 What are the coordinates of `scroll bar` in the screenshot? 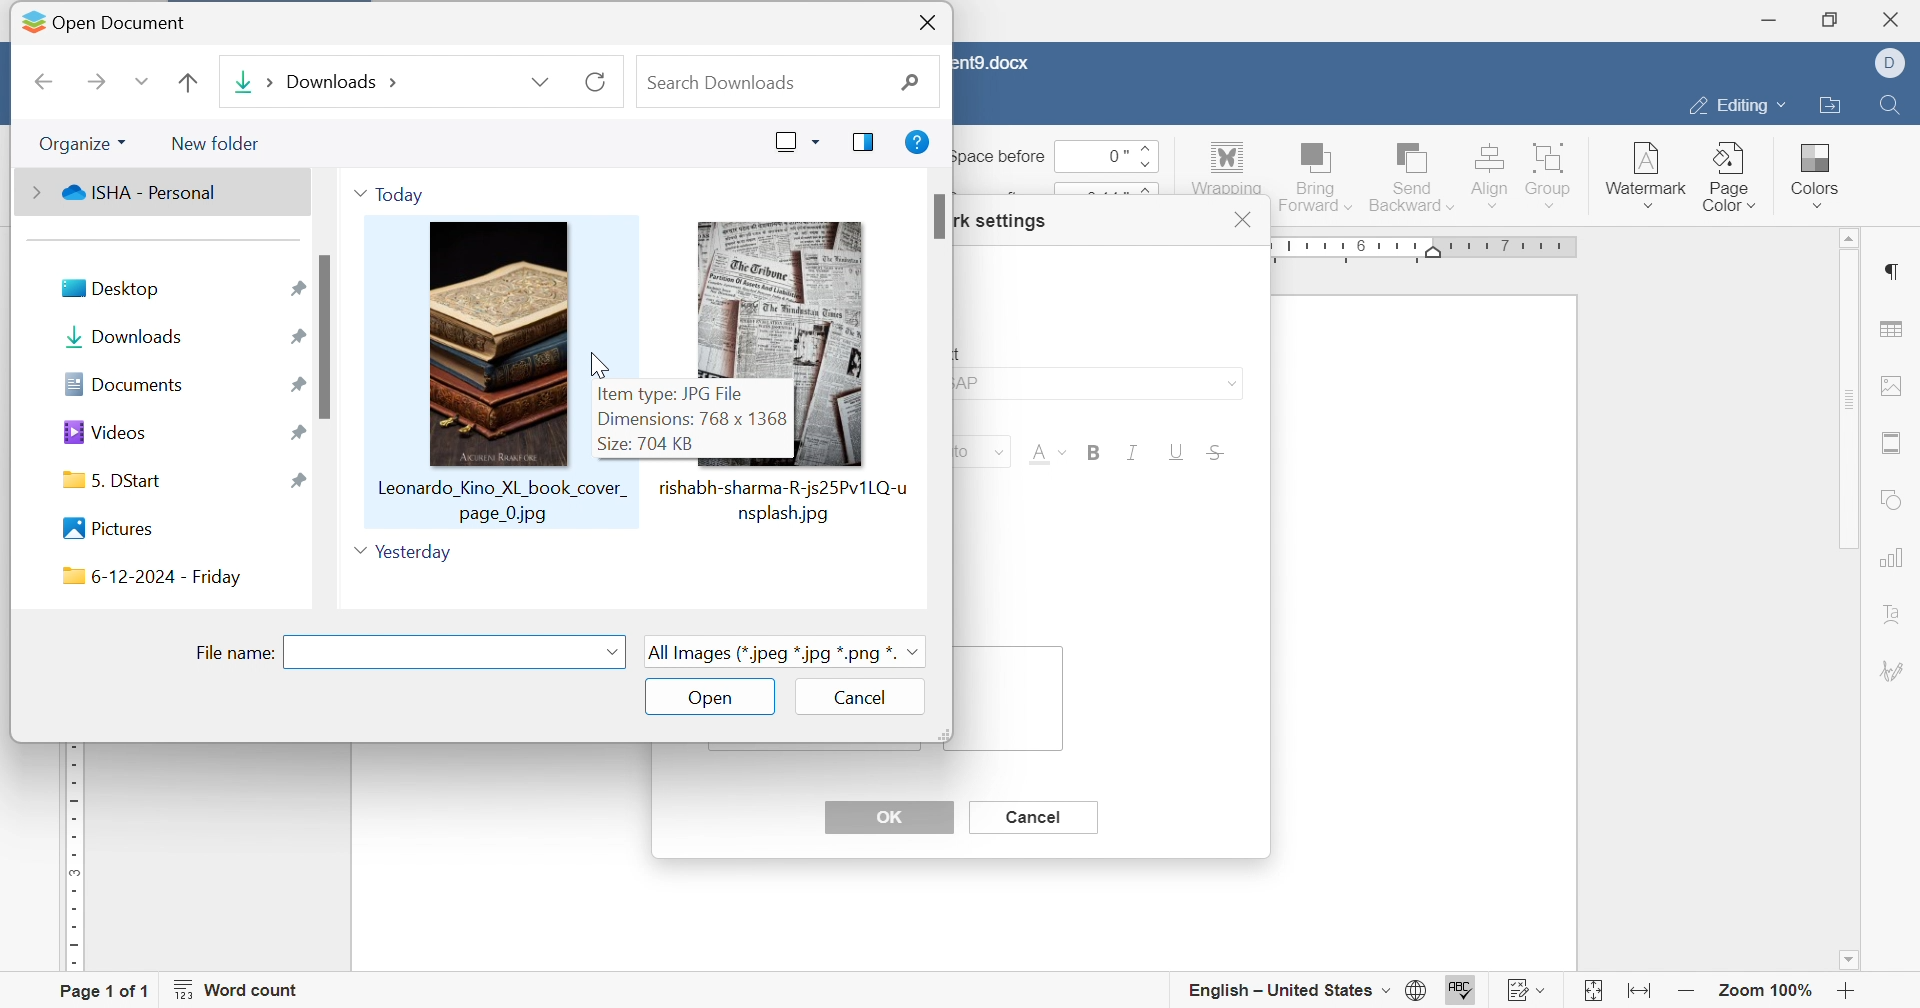 It's located at (1846, 399).